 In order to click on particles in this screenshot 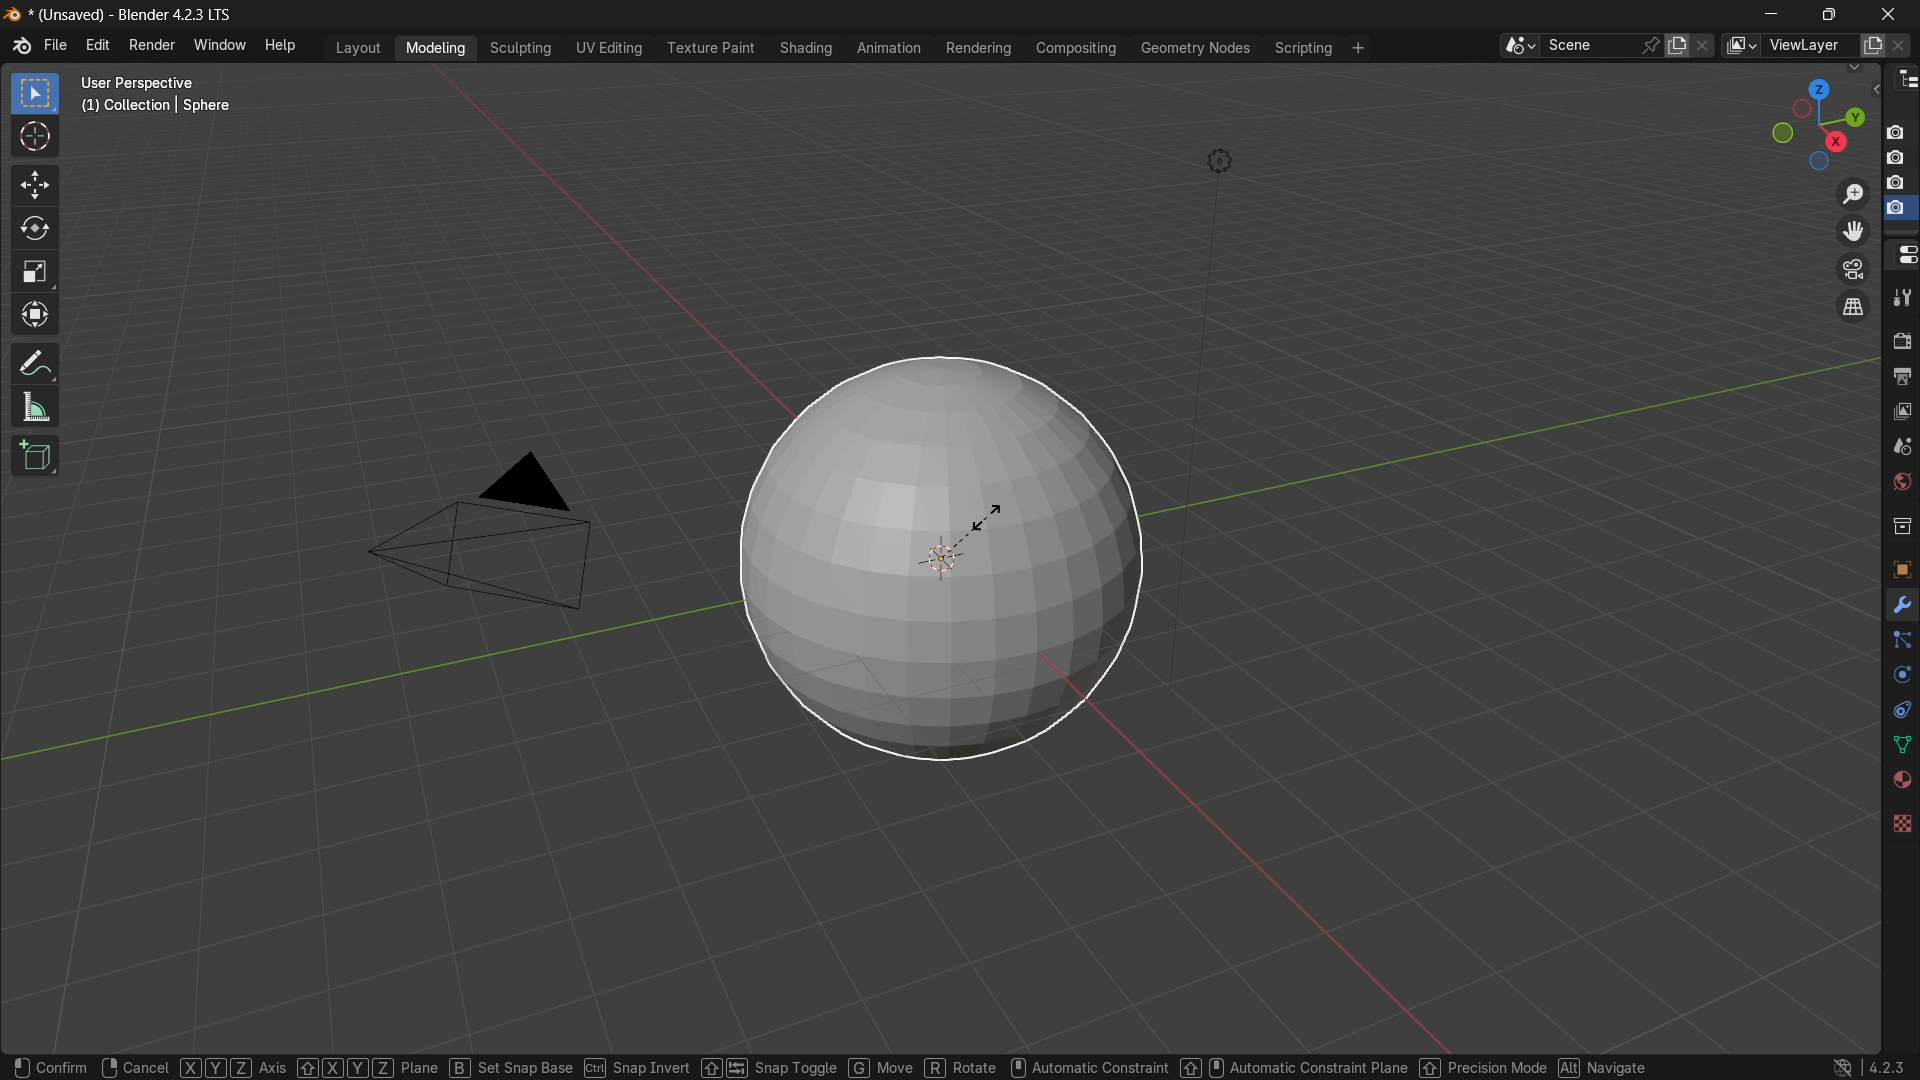, I will do `click(1902, 645)`.